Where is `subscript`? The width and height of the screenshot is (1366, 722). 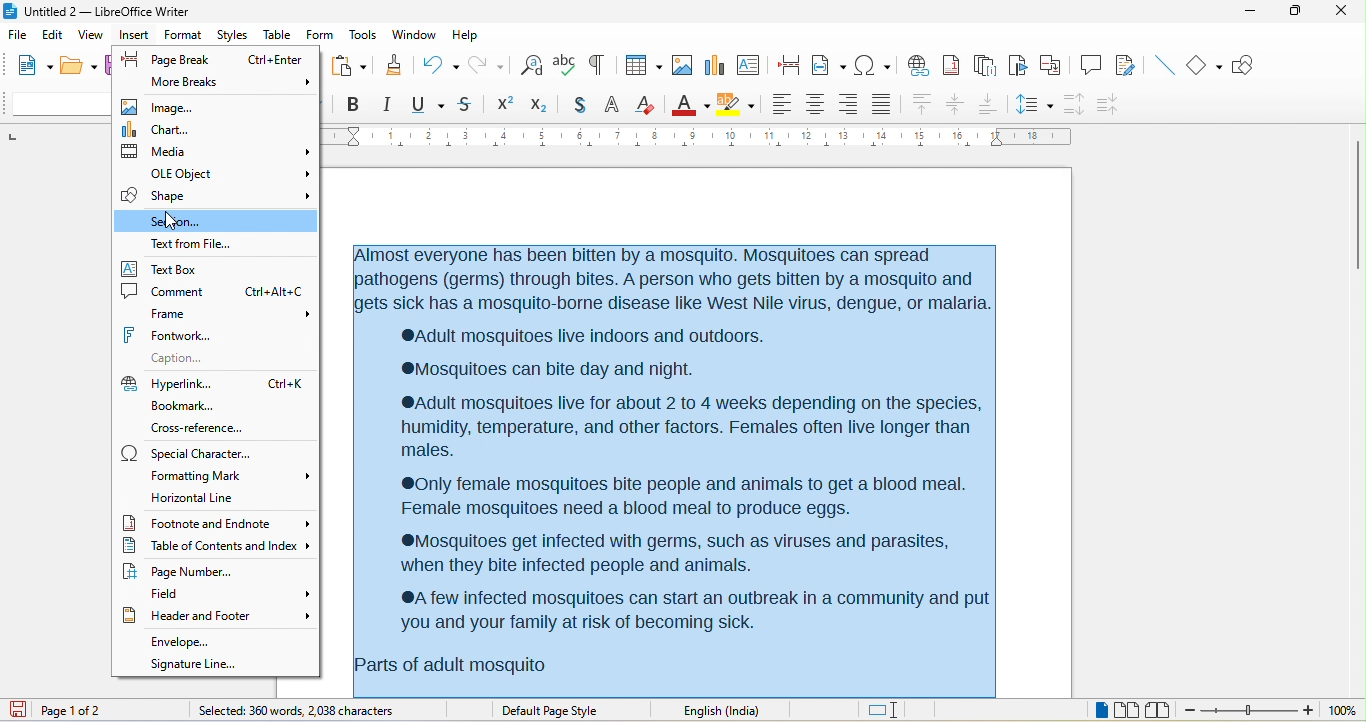 subscript is located at coordinates (538, 105).